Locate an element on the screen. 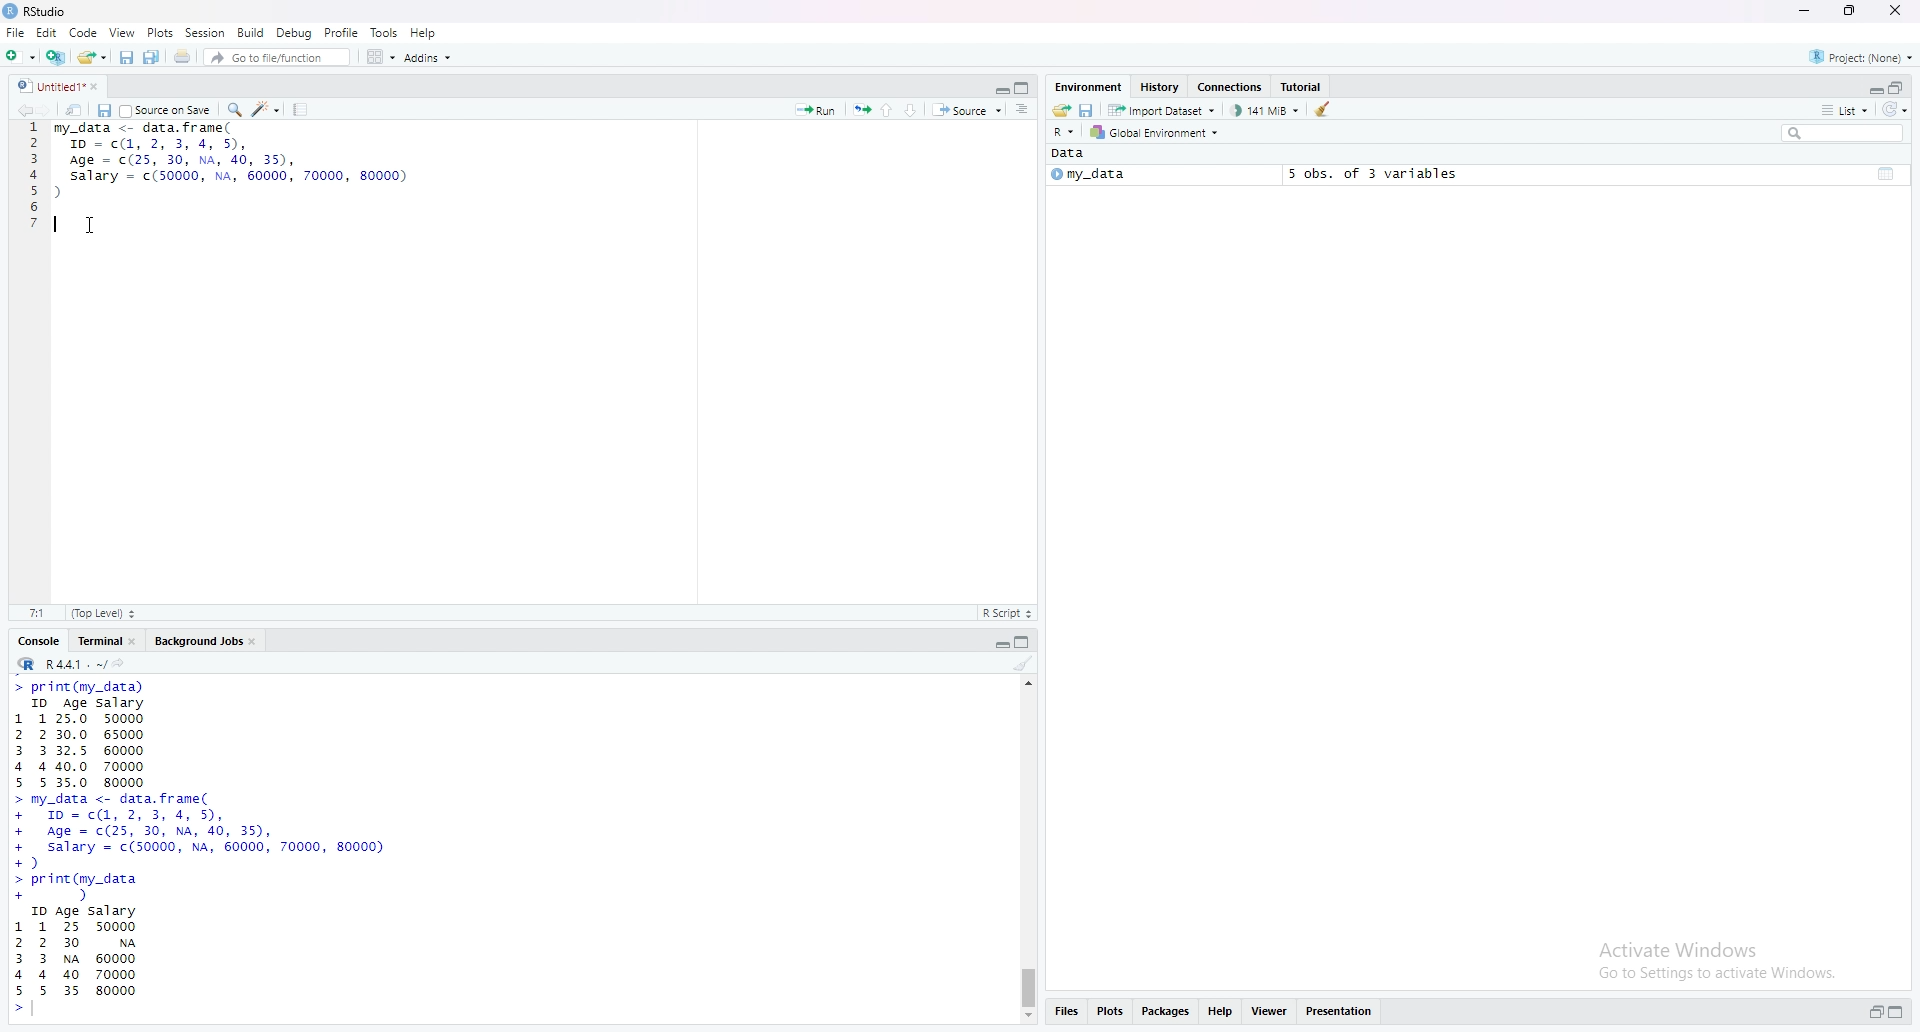 This screenshot has height=1032, width=1920. files is located at coordinates (1065, 1012).